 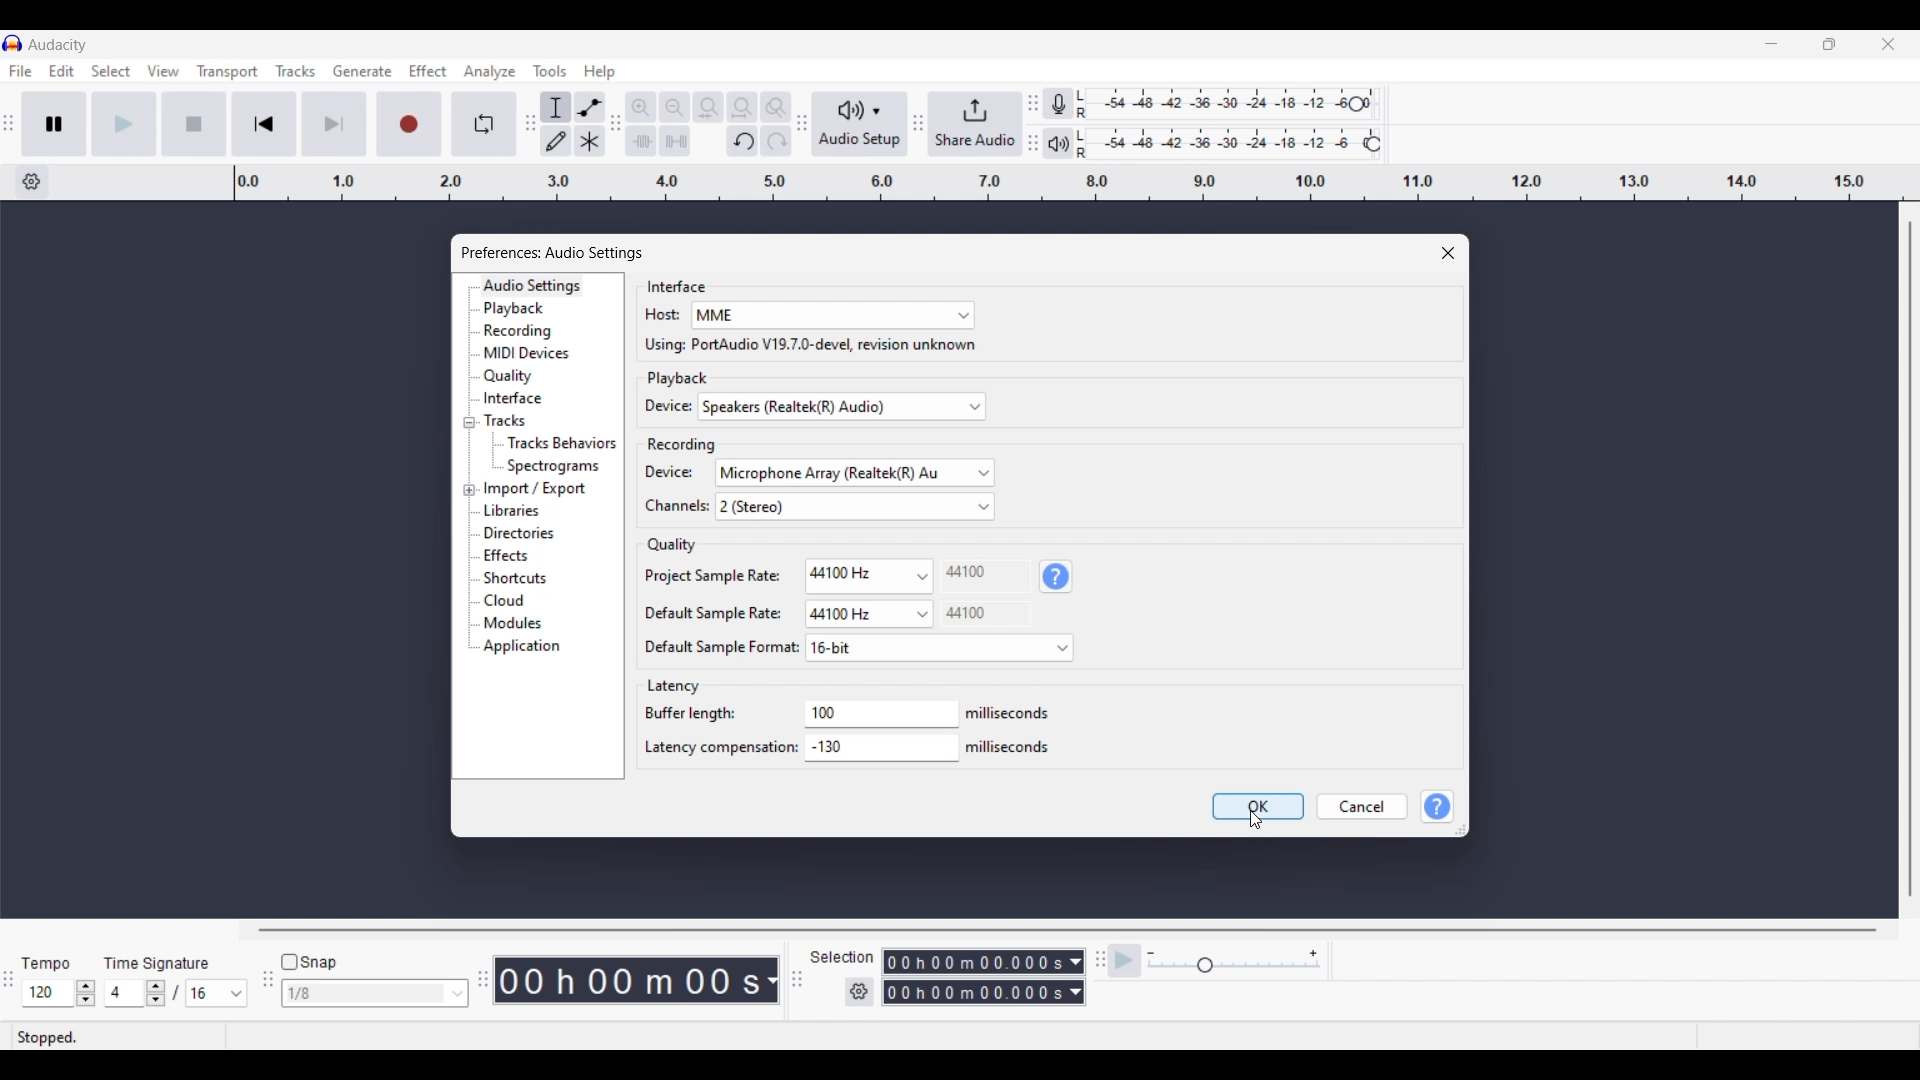 What do you see at coordinates (1448, 253) in the screenshot?
I see `Close window` at bounding box center [1448, 253].